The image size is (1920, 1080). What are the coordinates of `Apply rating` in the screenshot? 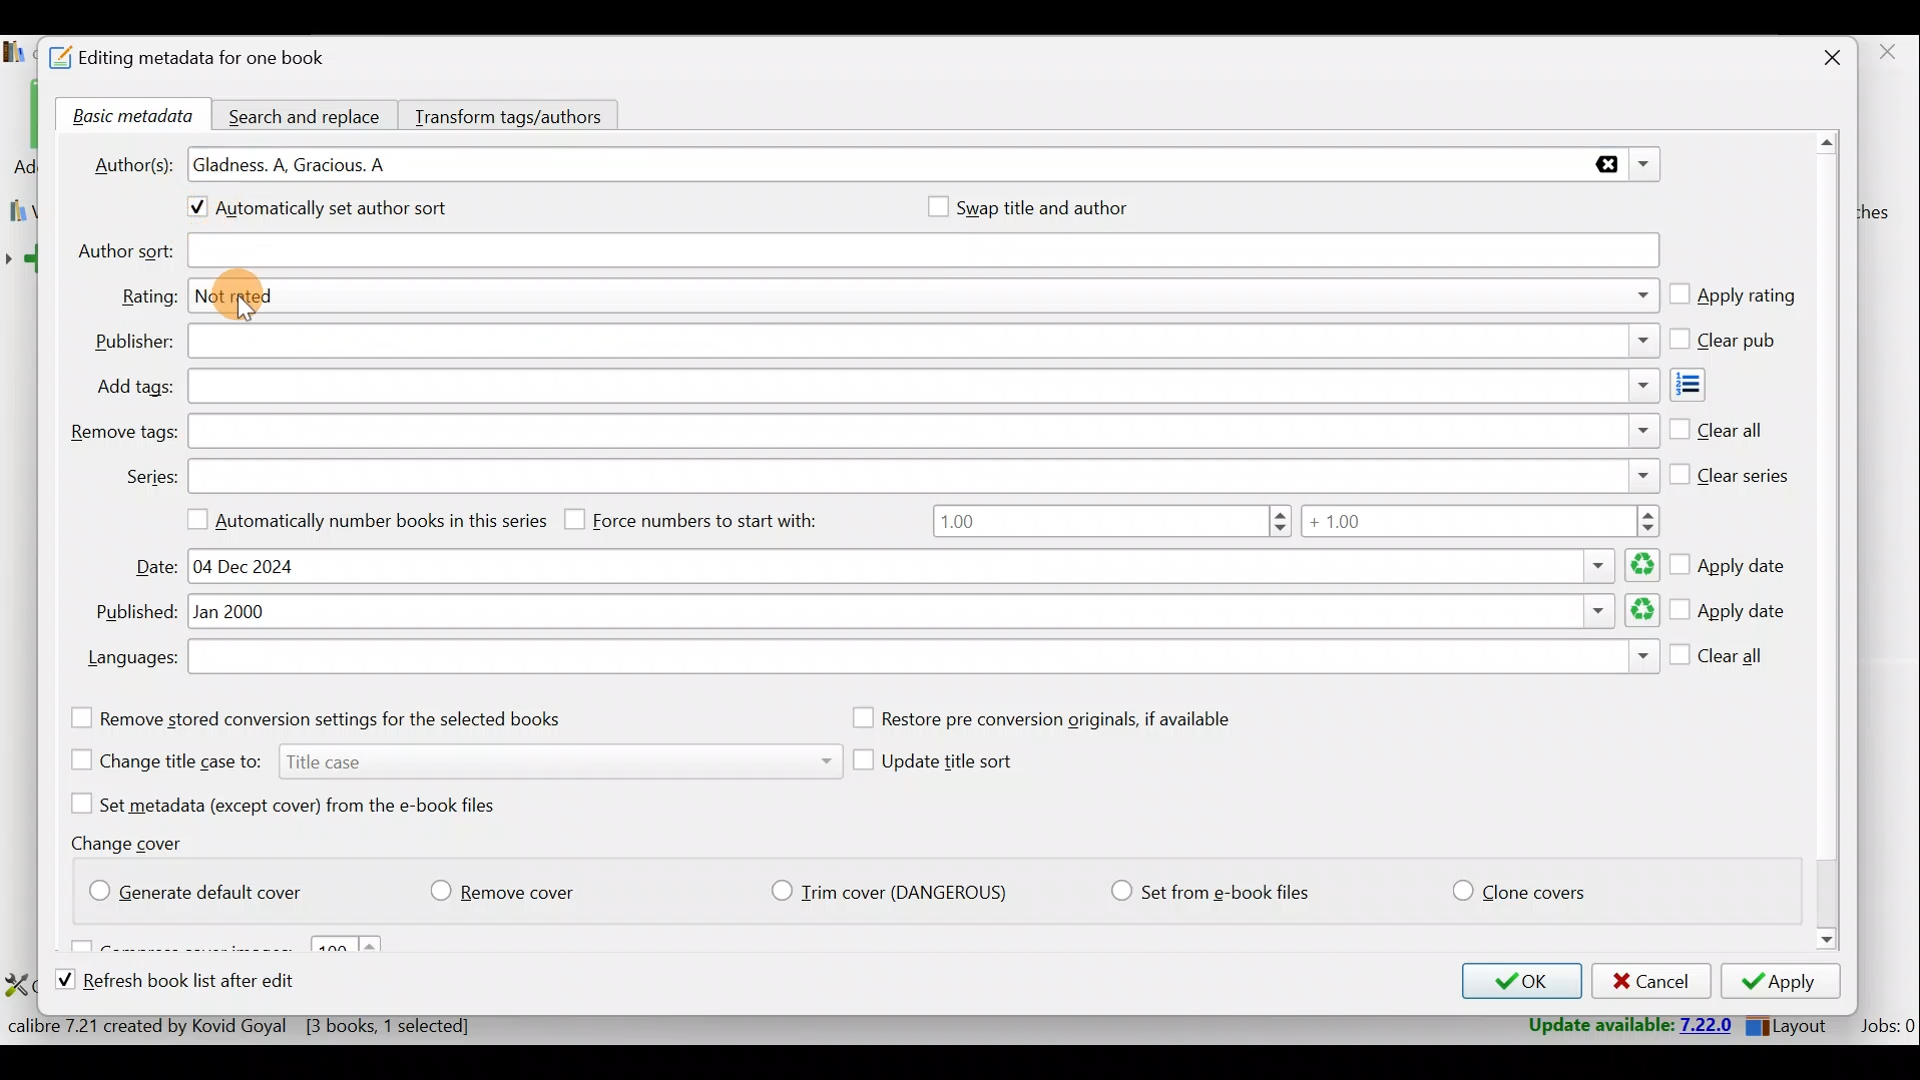 It's located at (1732, 297).